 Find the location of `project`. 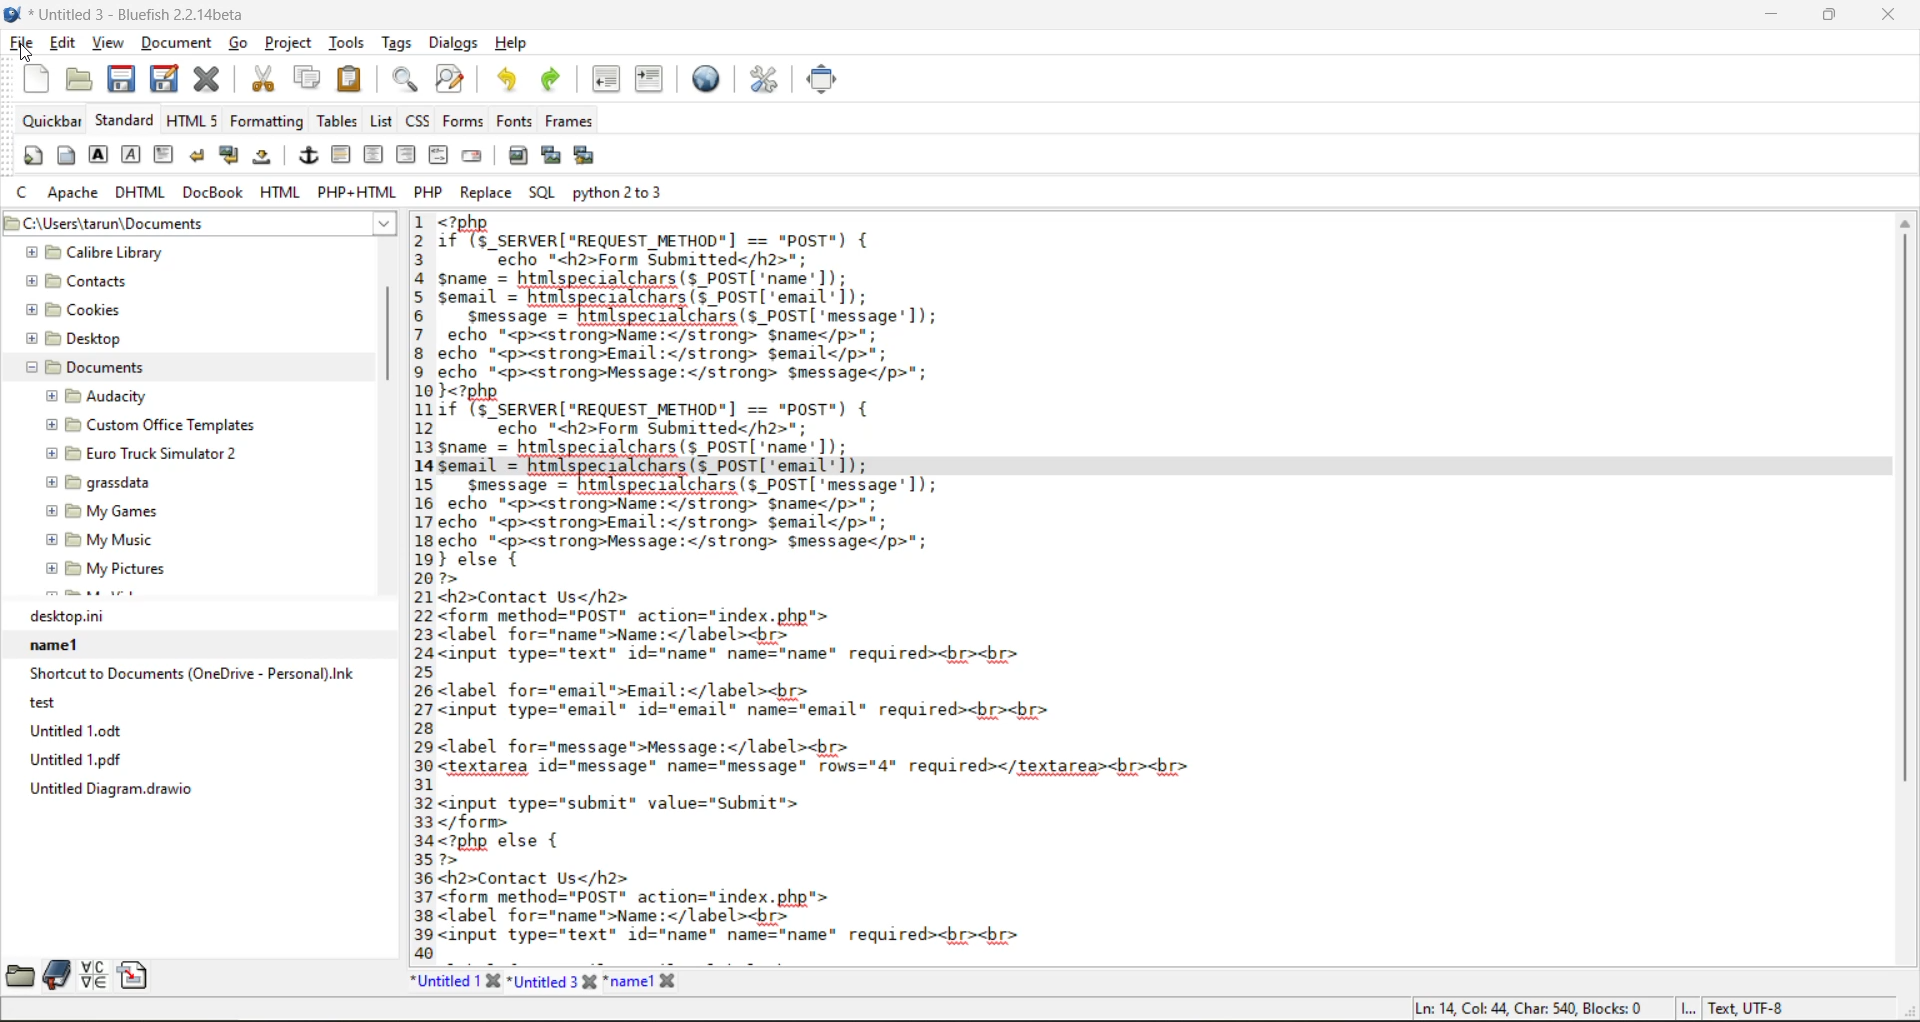

project is located at coordinates (291, 46).